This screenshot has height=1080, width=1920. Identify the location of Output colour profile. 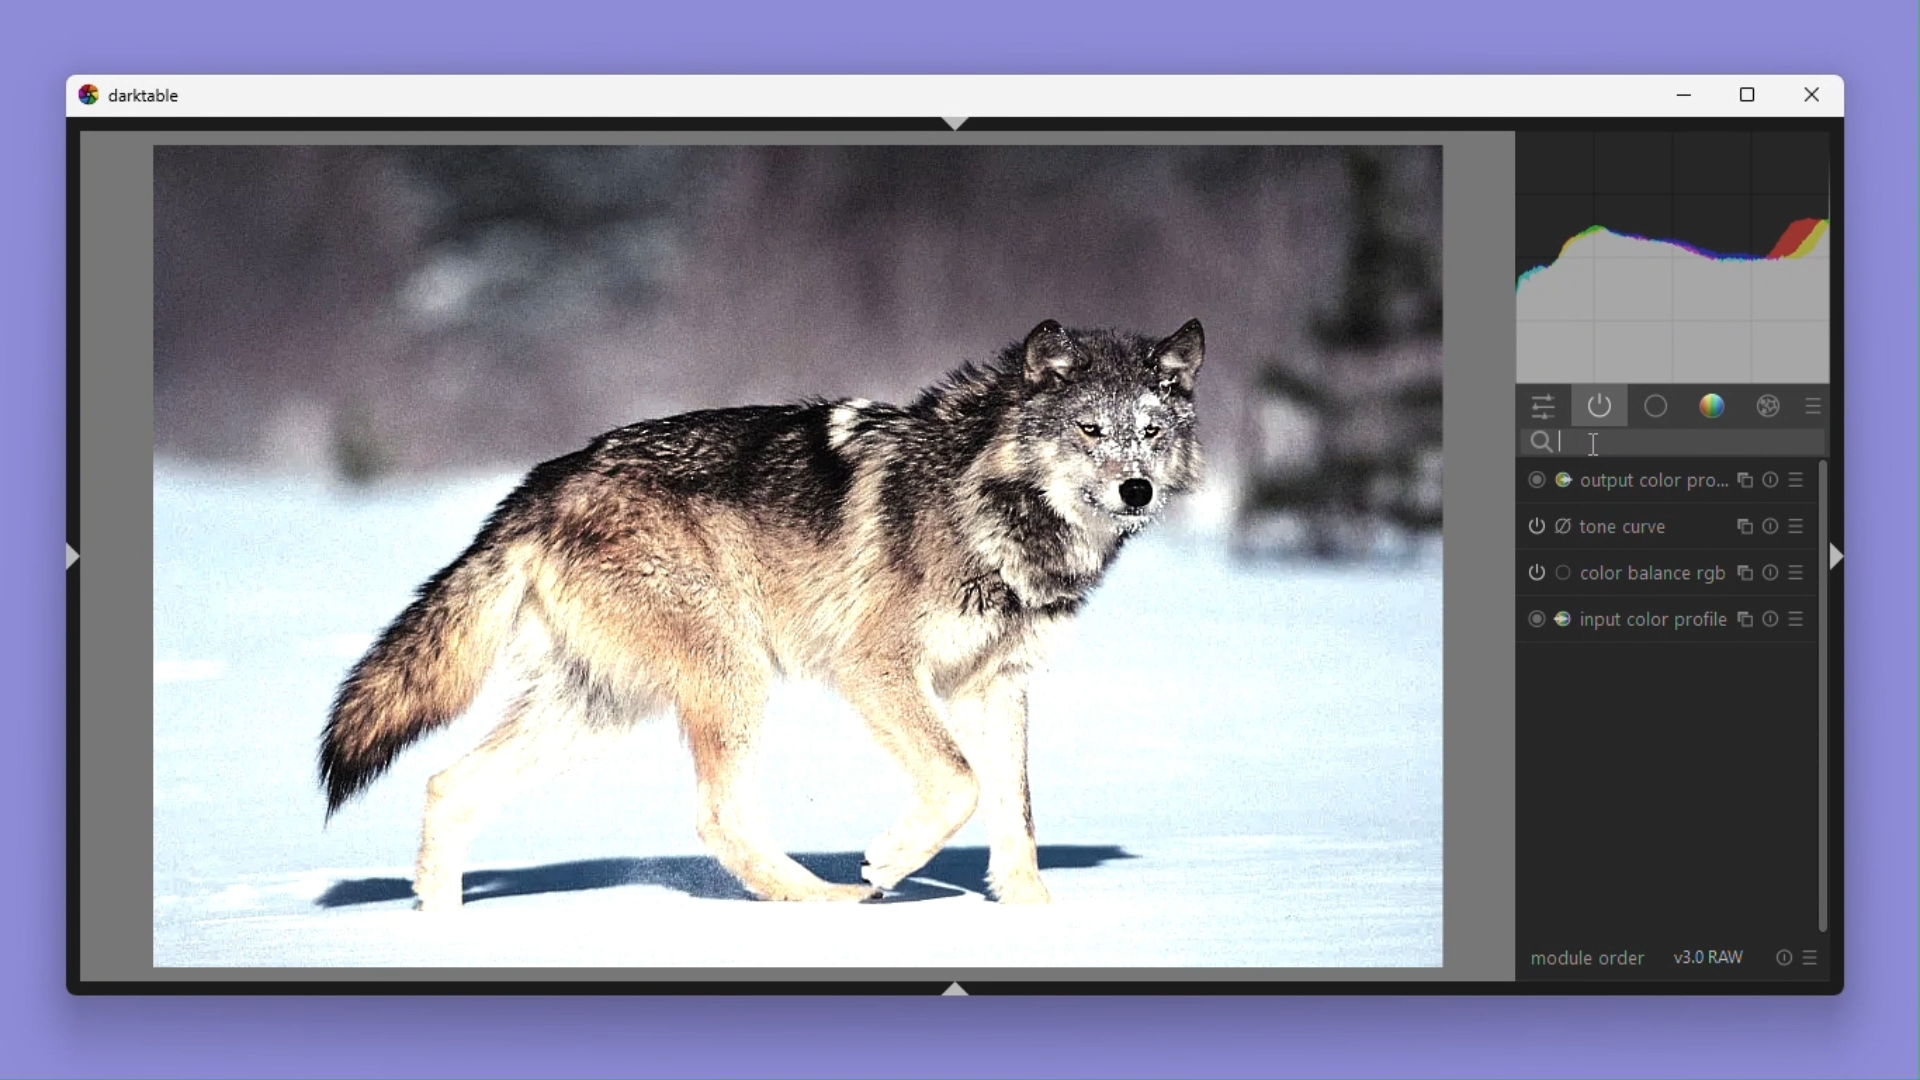
(1624, 478).